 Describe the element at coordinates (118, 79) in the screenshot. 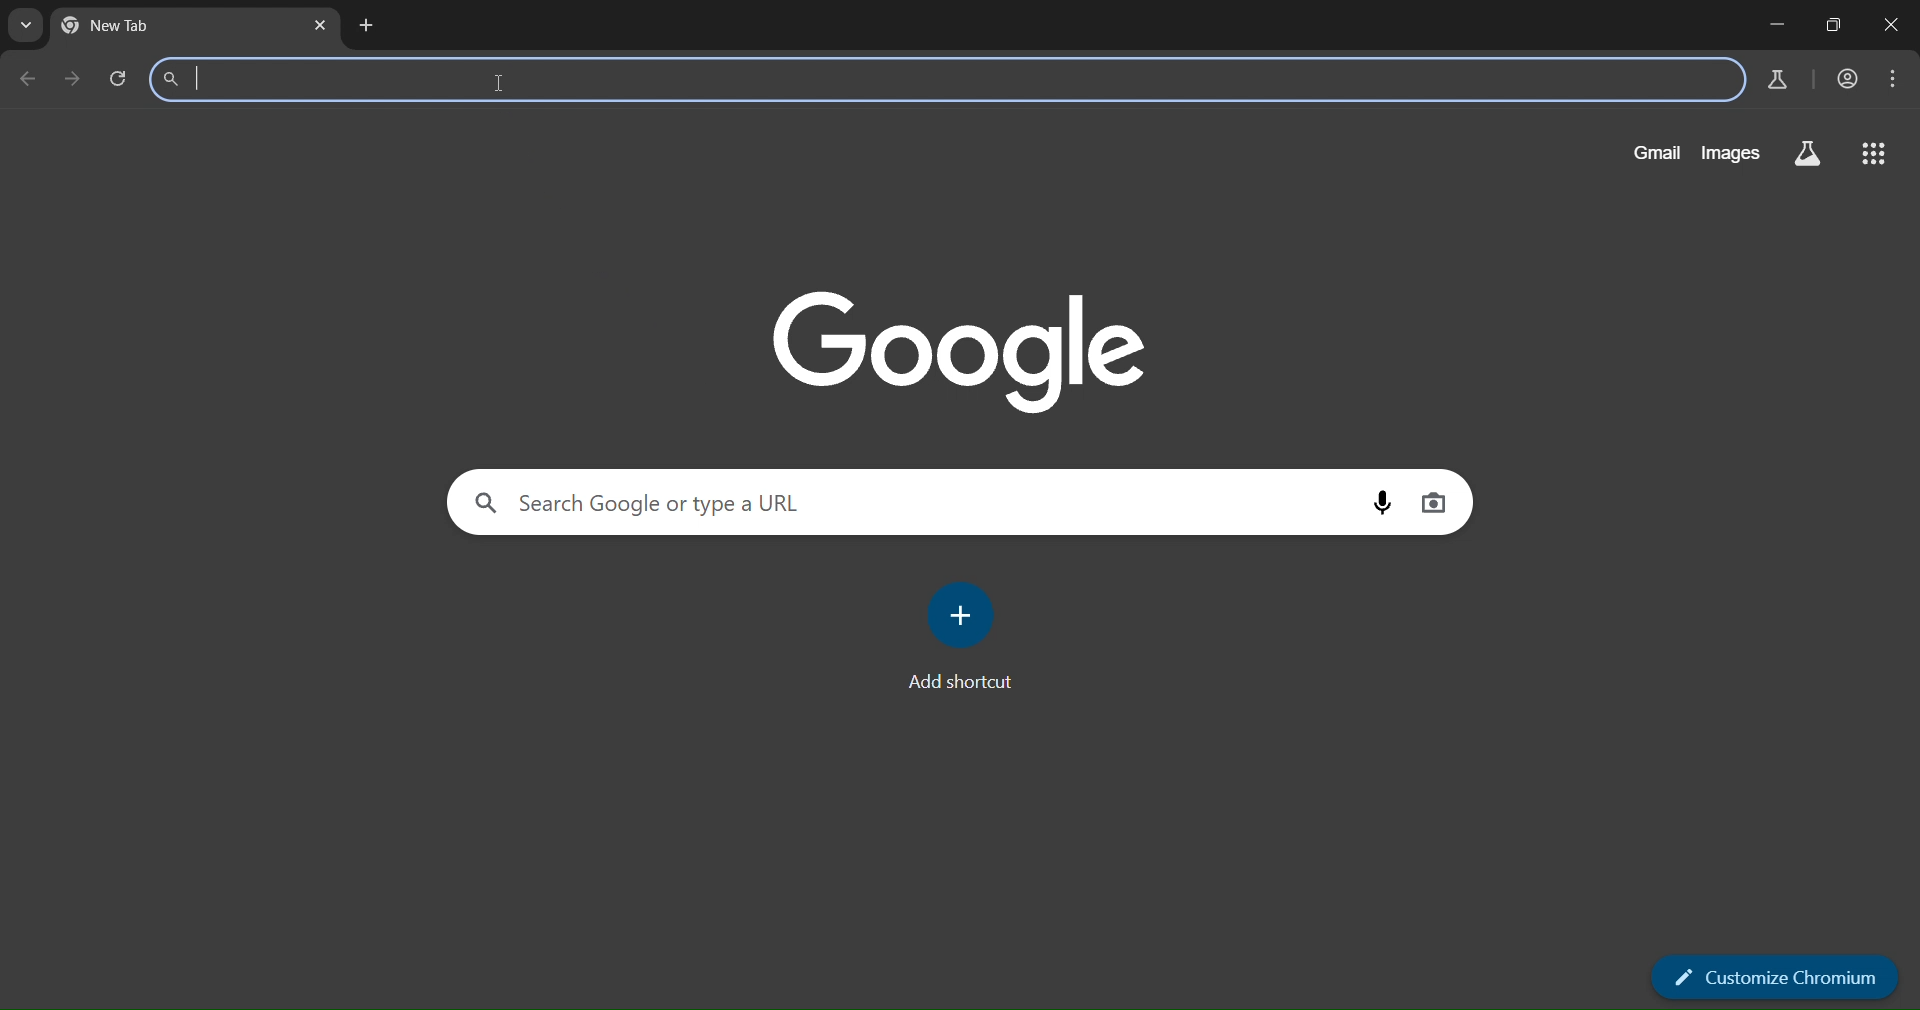

I see `reload page` at that location.